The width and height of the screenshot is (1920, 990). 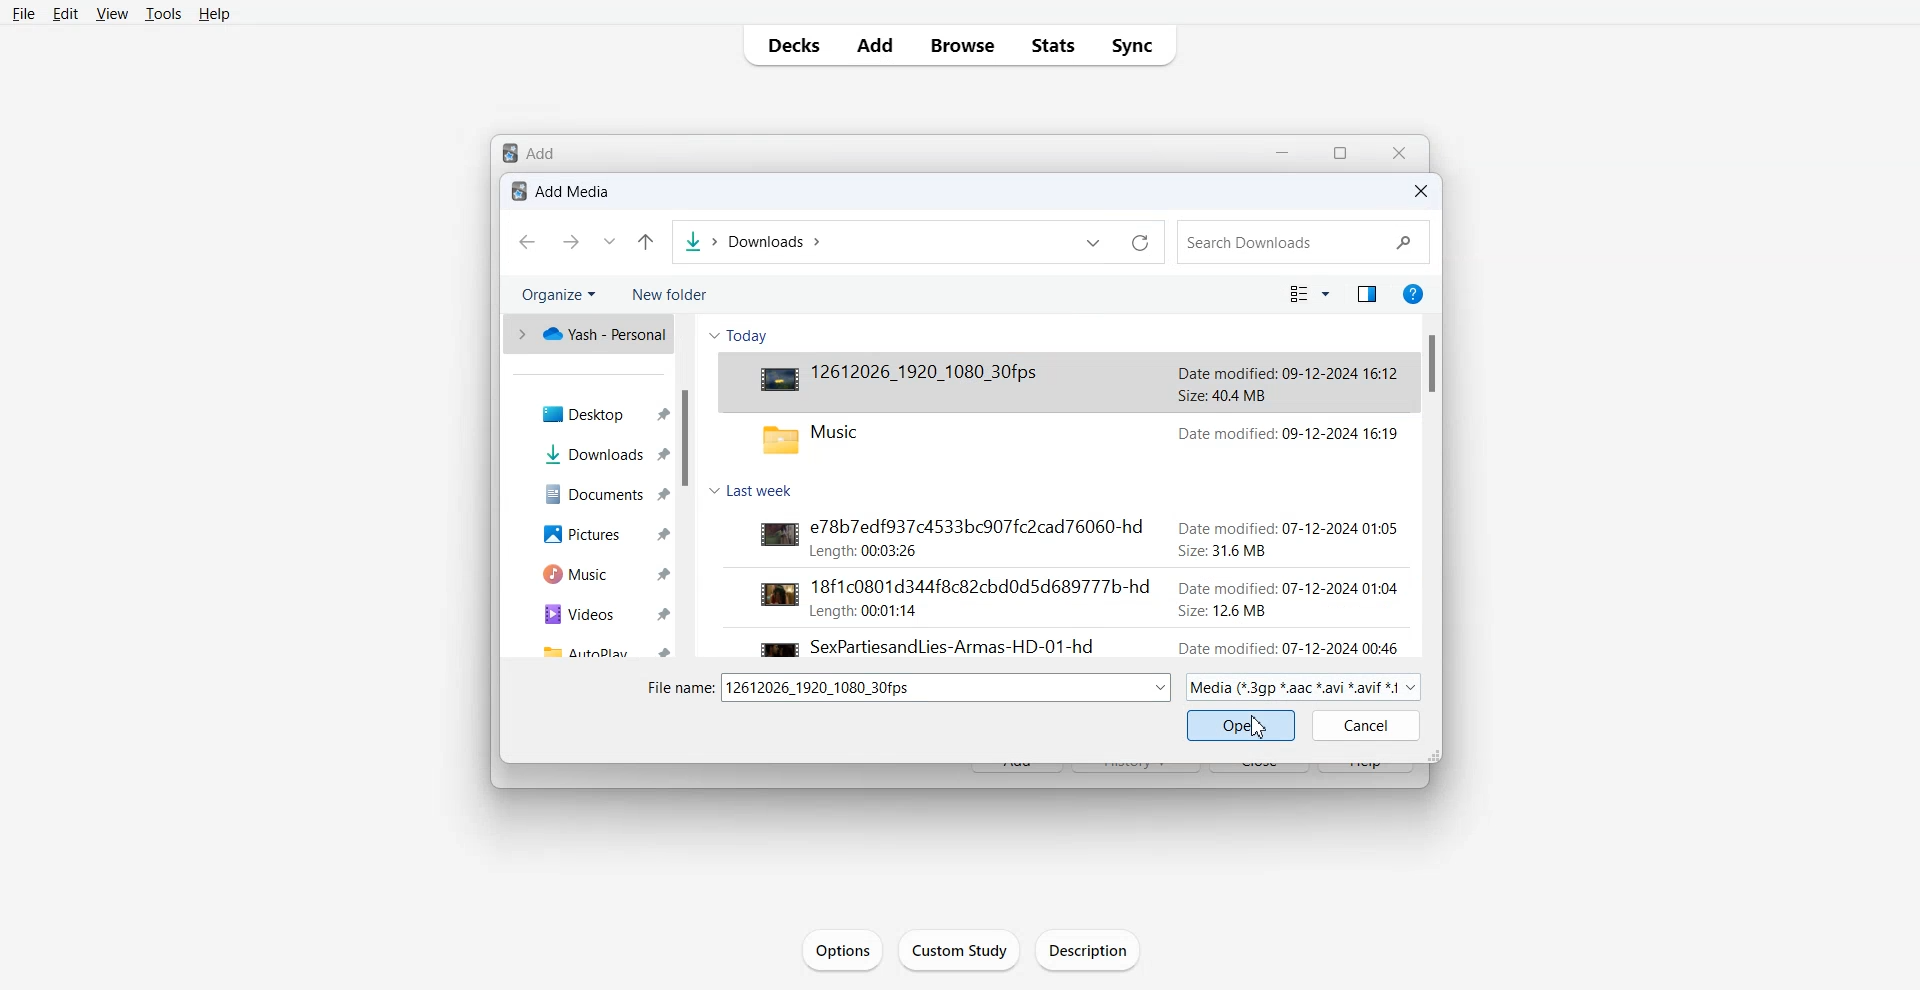 I want to click on Browse, so click(x=964, y=45).